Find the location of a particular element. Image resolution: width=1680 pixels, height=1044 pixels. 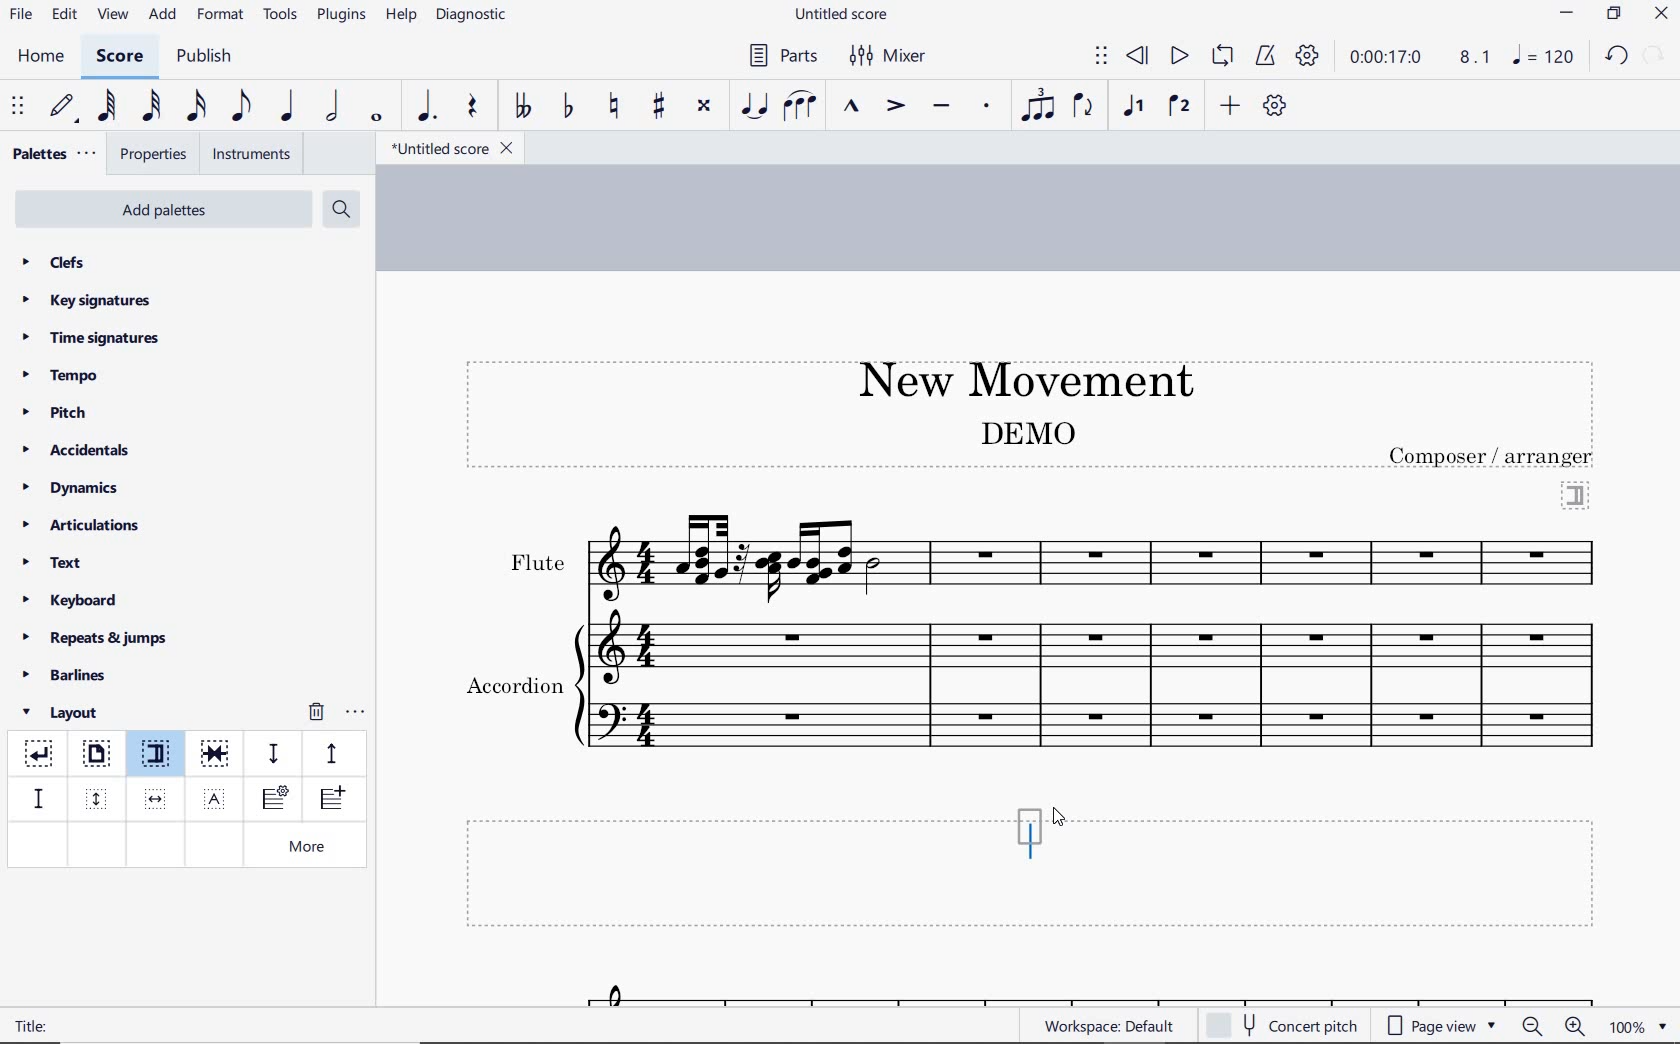

select to move is located at coordinates (1101, 57).